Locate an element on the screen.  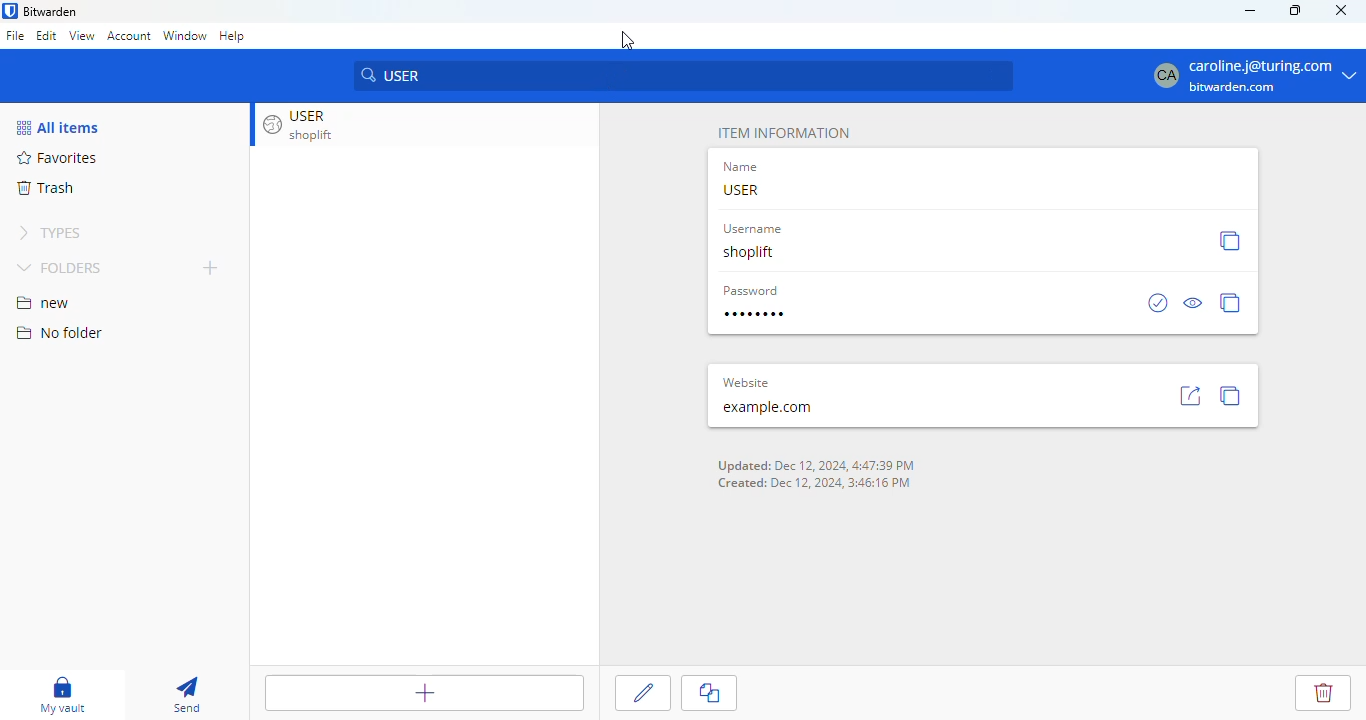
window is located at coordinates (184, 36).